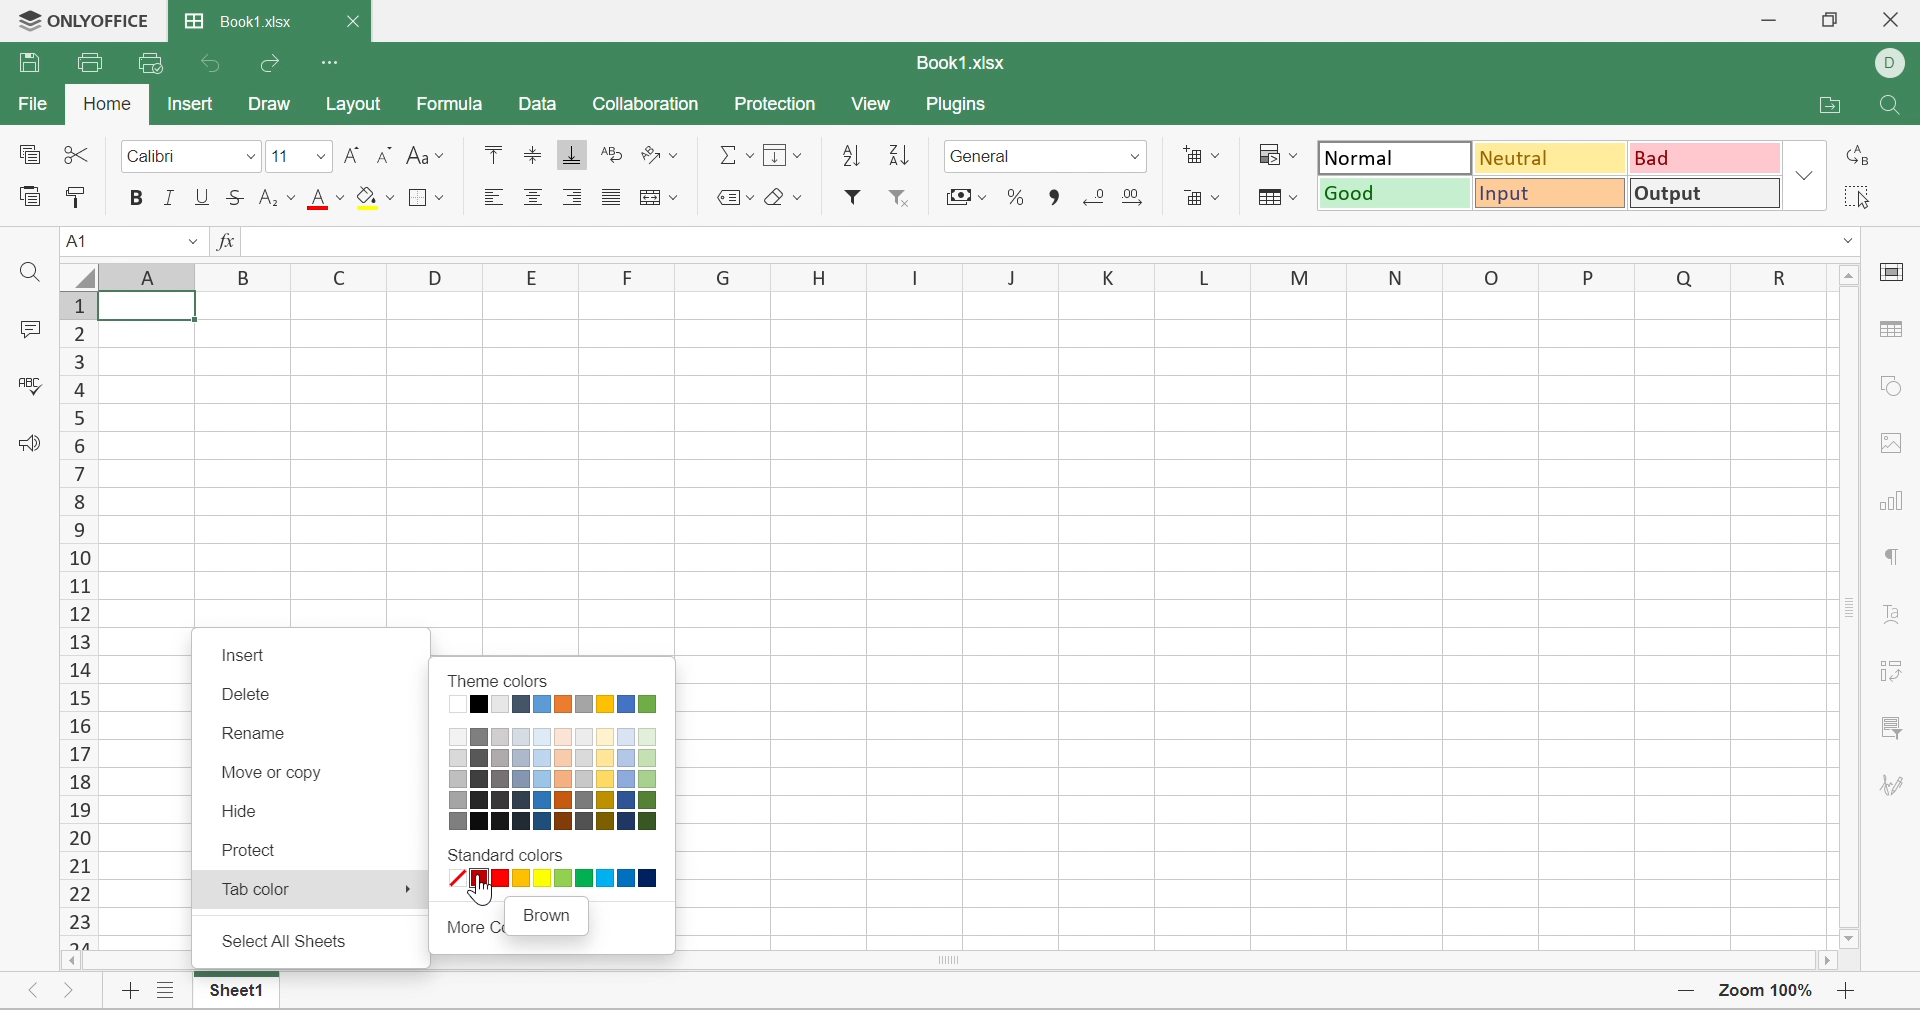 The image size is (1920, 1010). I want to click on Align Bottom, so click(574, 154).